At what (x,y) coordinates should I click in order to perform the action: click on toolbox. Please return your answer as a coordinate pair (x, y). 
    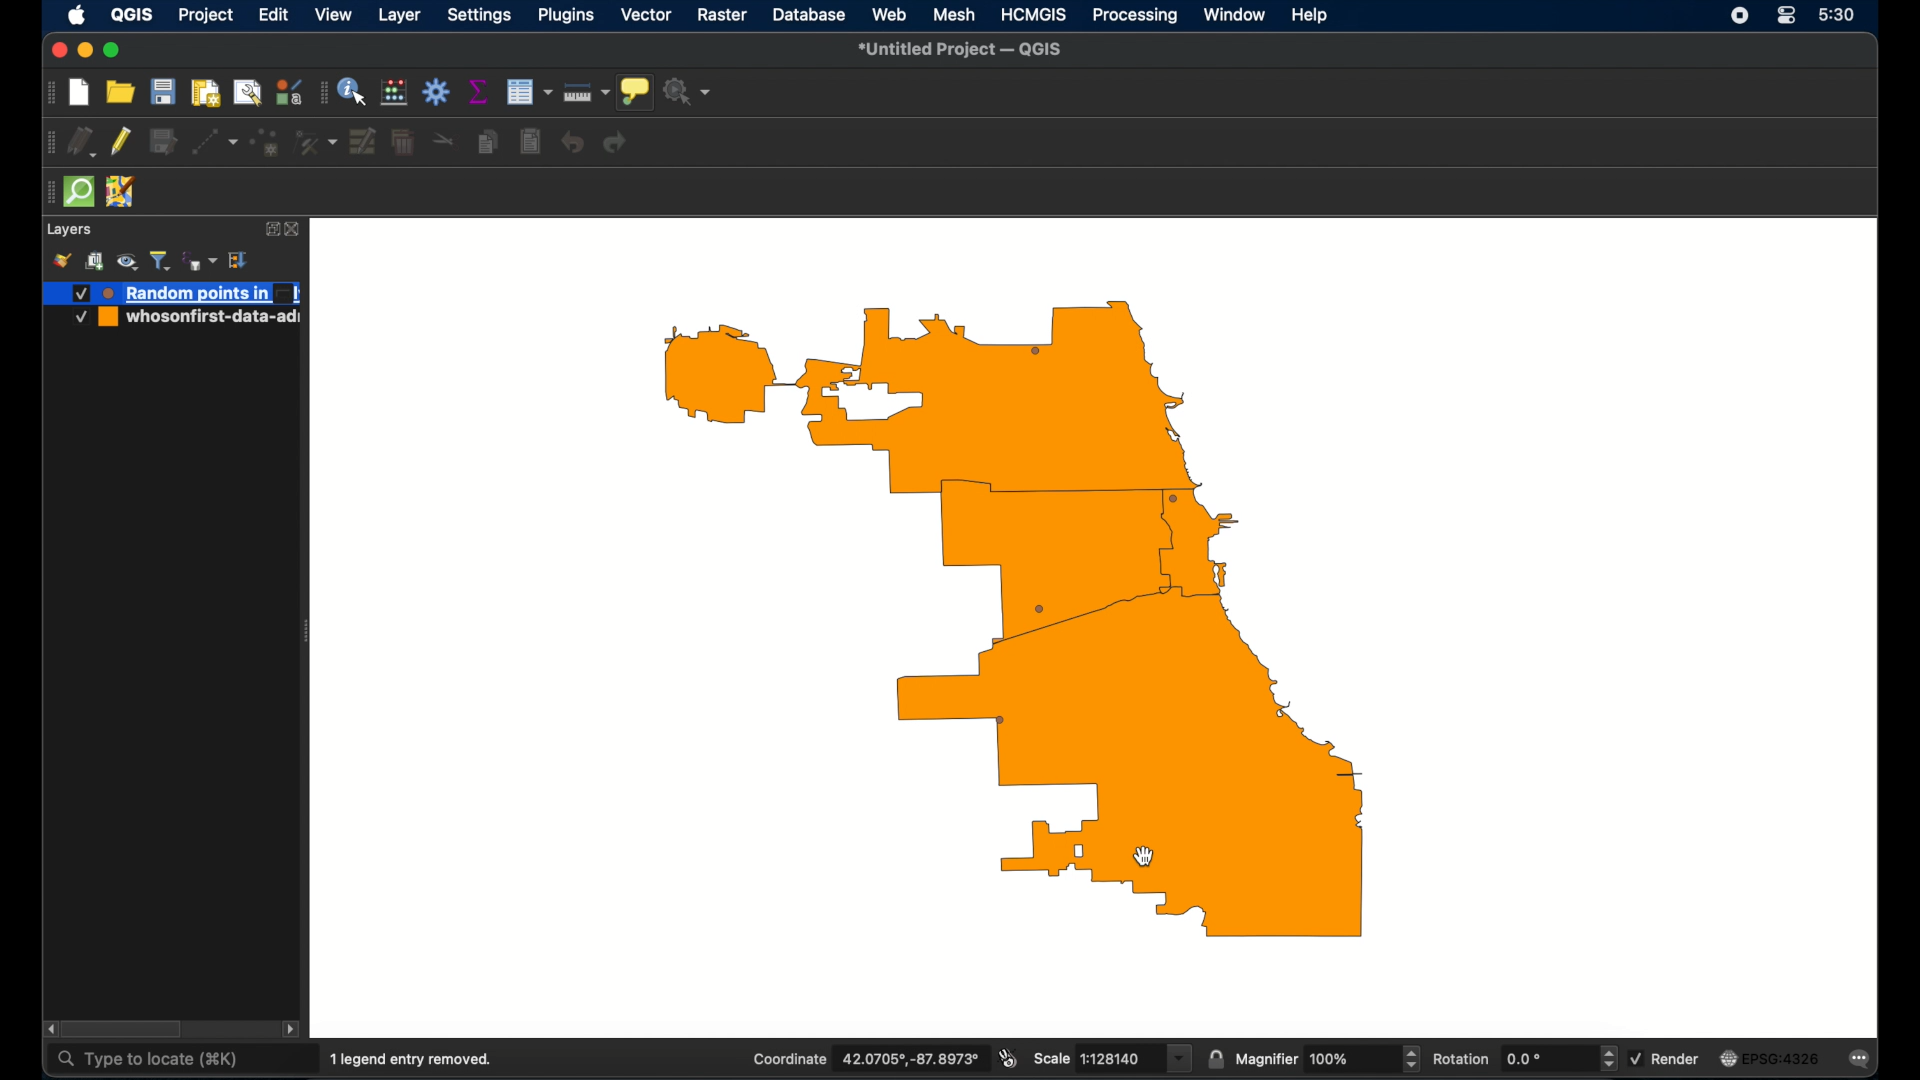
    Looking at the image, I should click on (437, 92).